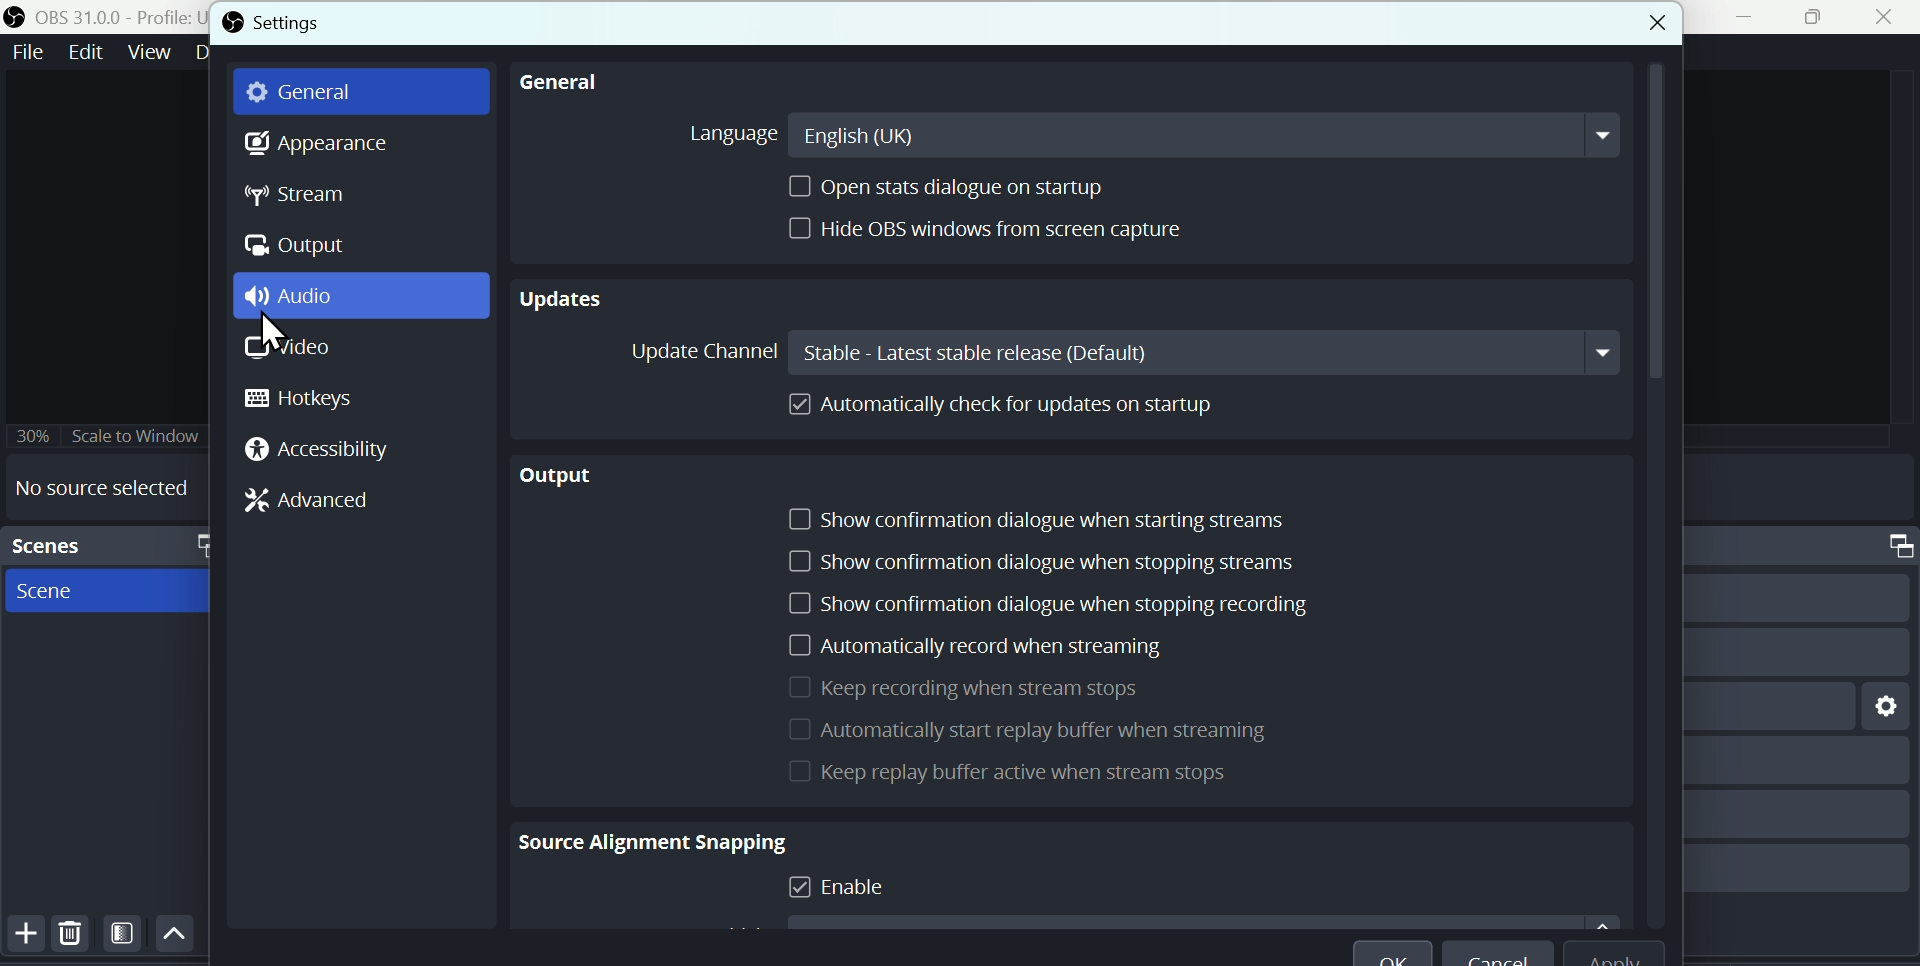 This screenshot has height=966, width=1920. I want to click on Video, so click(283, 351).